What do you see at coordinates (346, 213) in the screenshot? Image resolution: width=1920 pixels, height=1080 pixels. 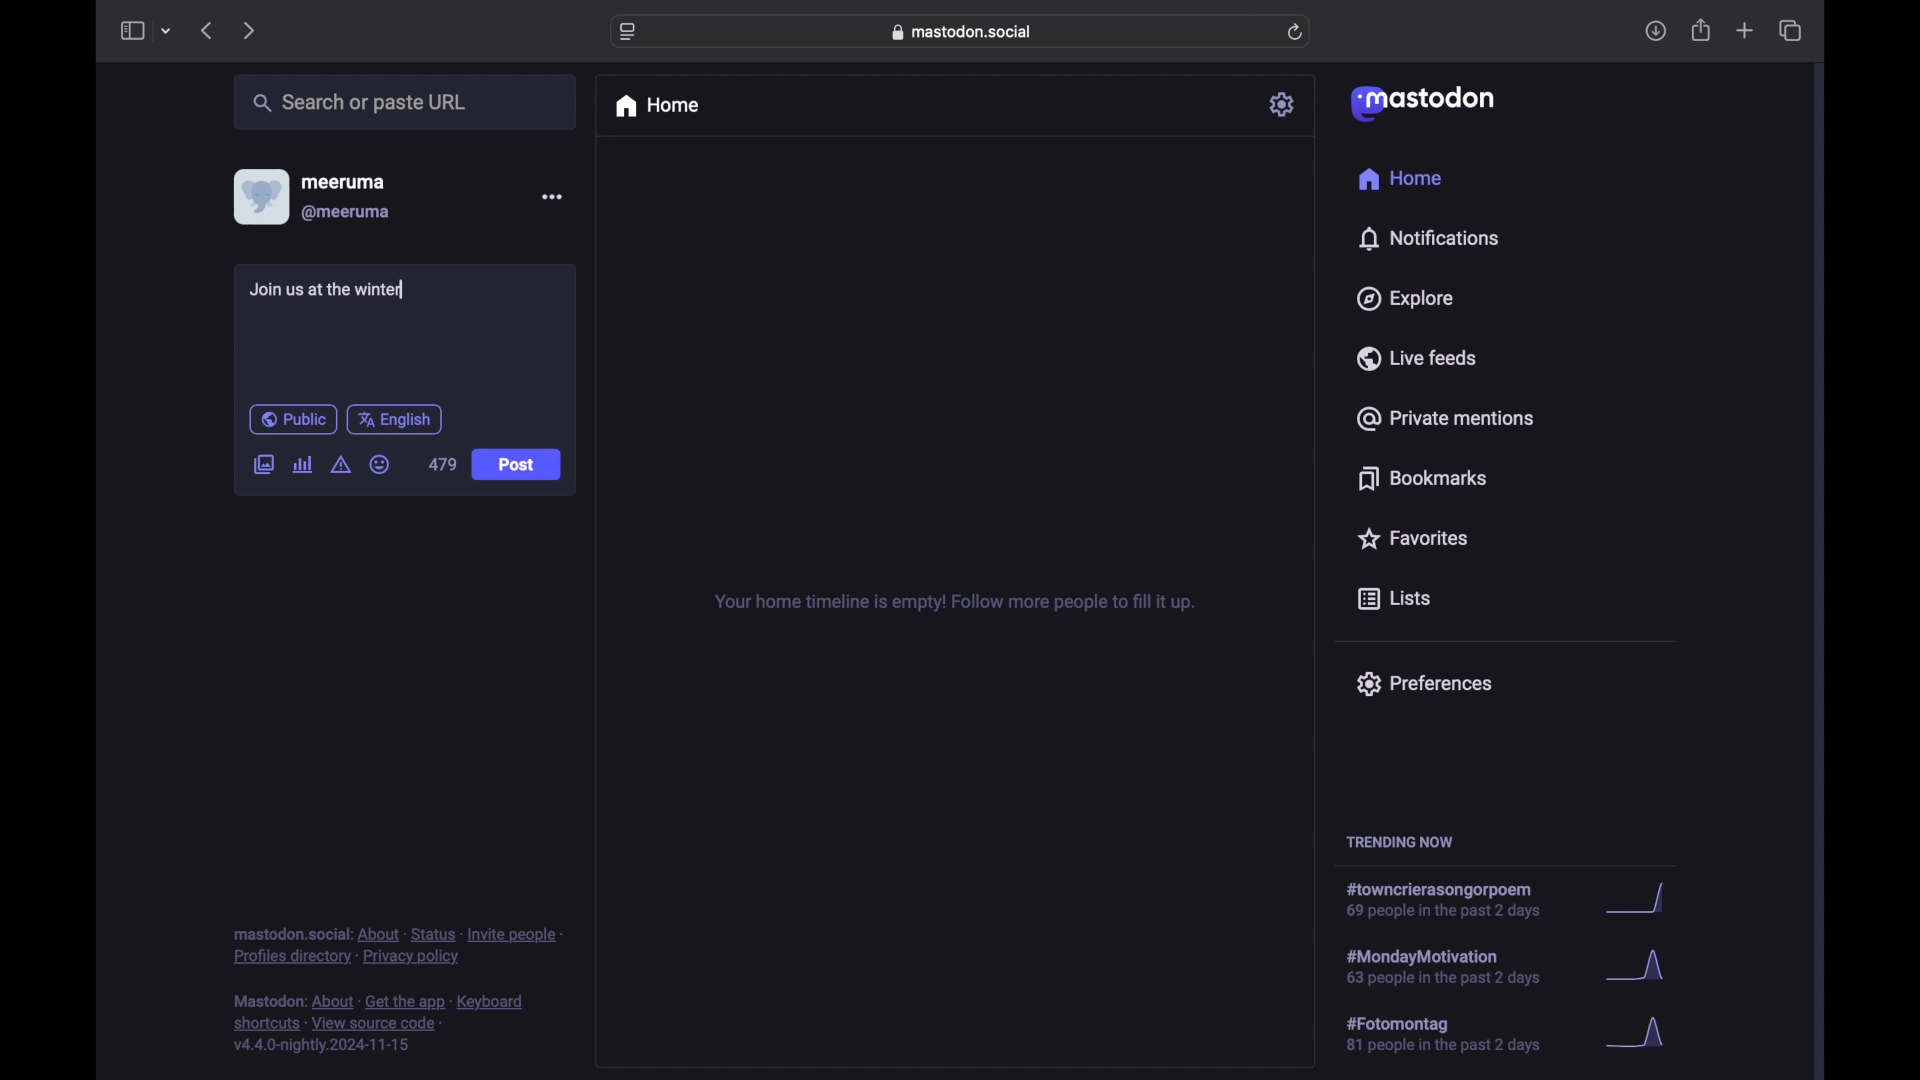 I see `@meeruma` at bounding box center [346, 213].